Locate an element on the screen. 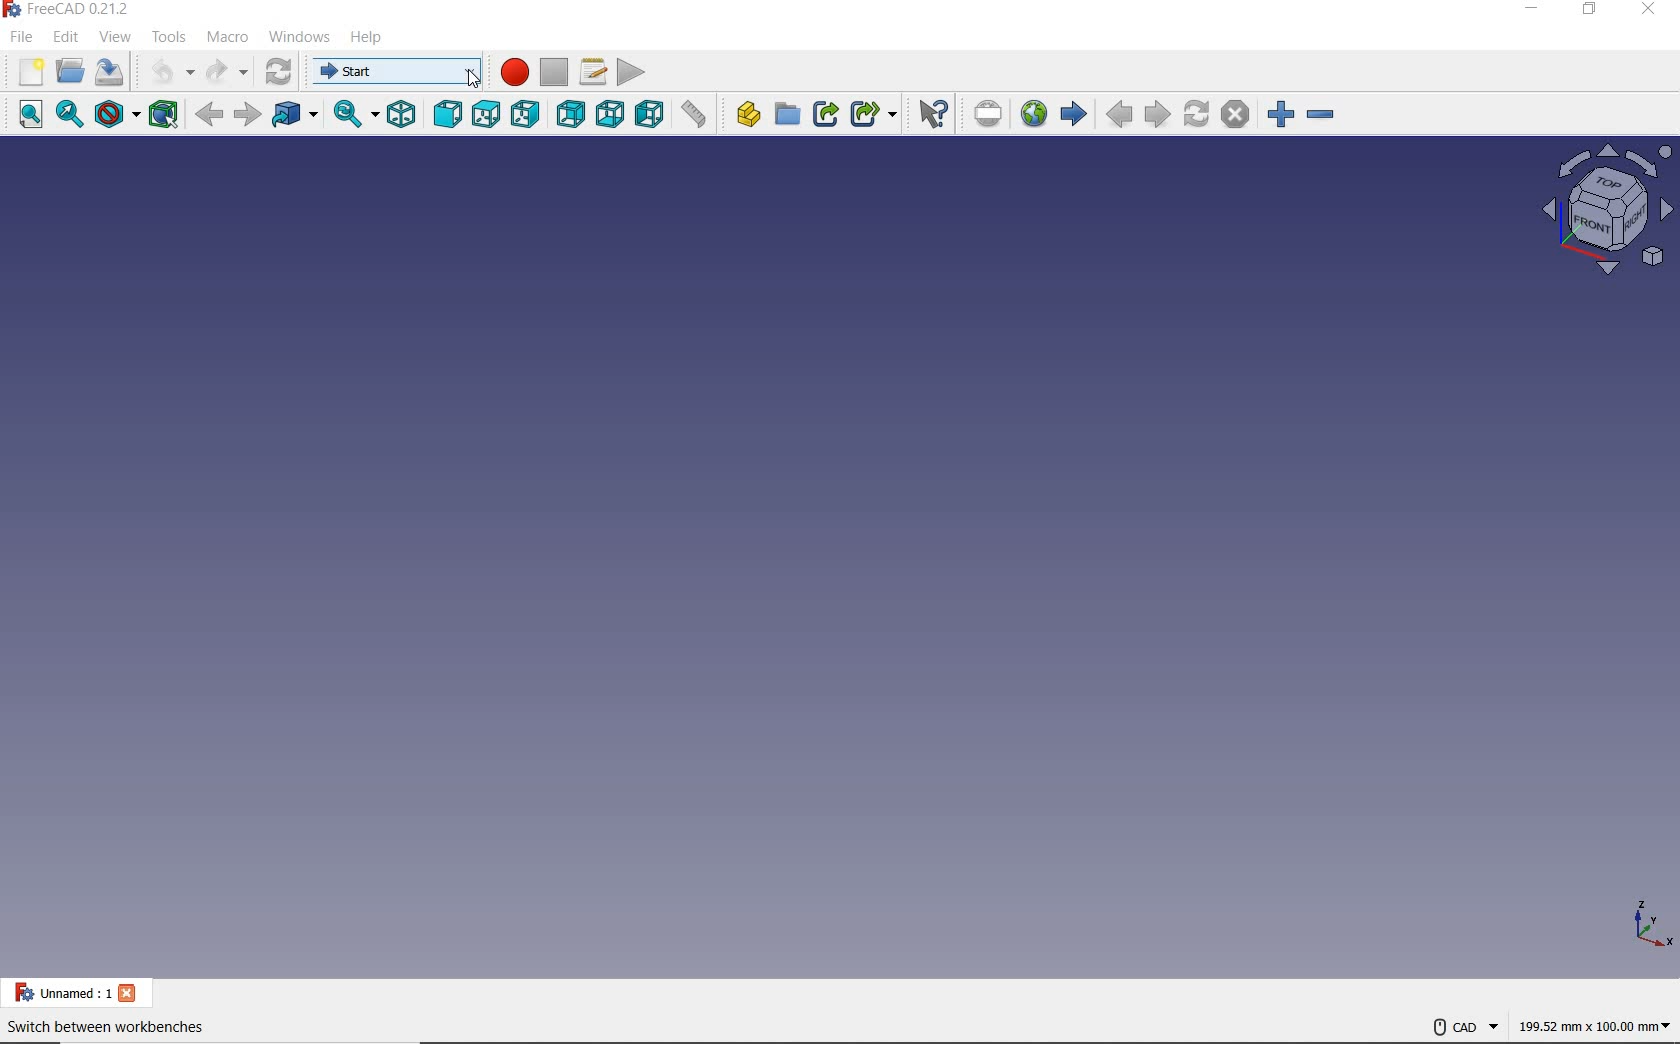 The image size is (1680, 1044). REDO is located at coordinates (227, 73).